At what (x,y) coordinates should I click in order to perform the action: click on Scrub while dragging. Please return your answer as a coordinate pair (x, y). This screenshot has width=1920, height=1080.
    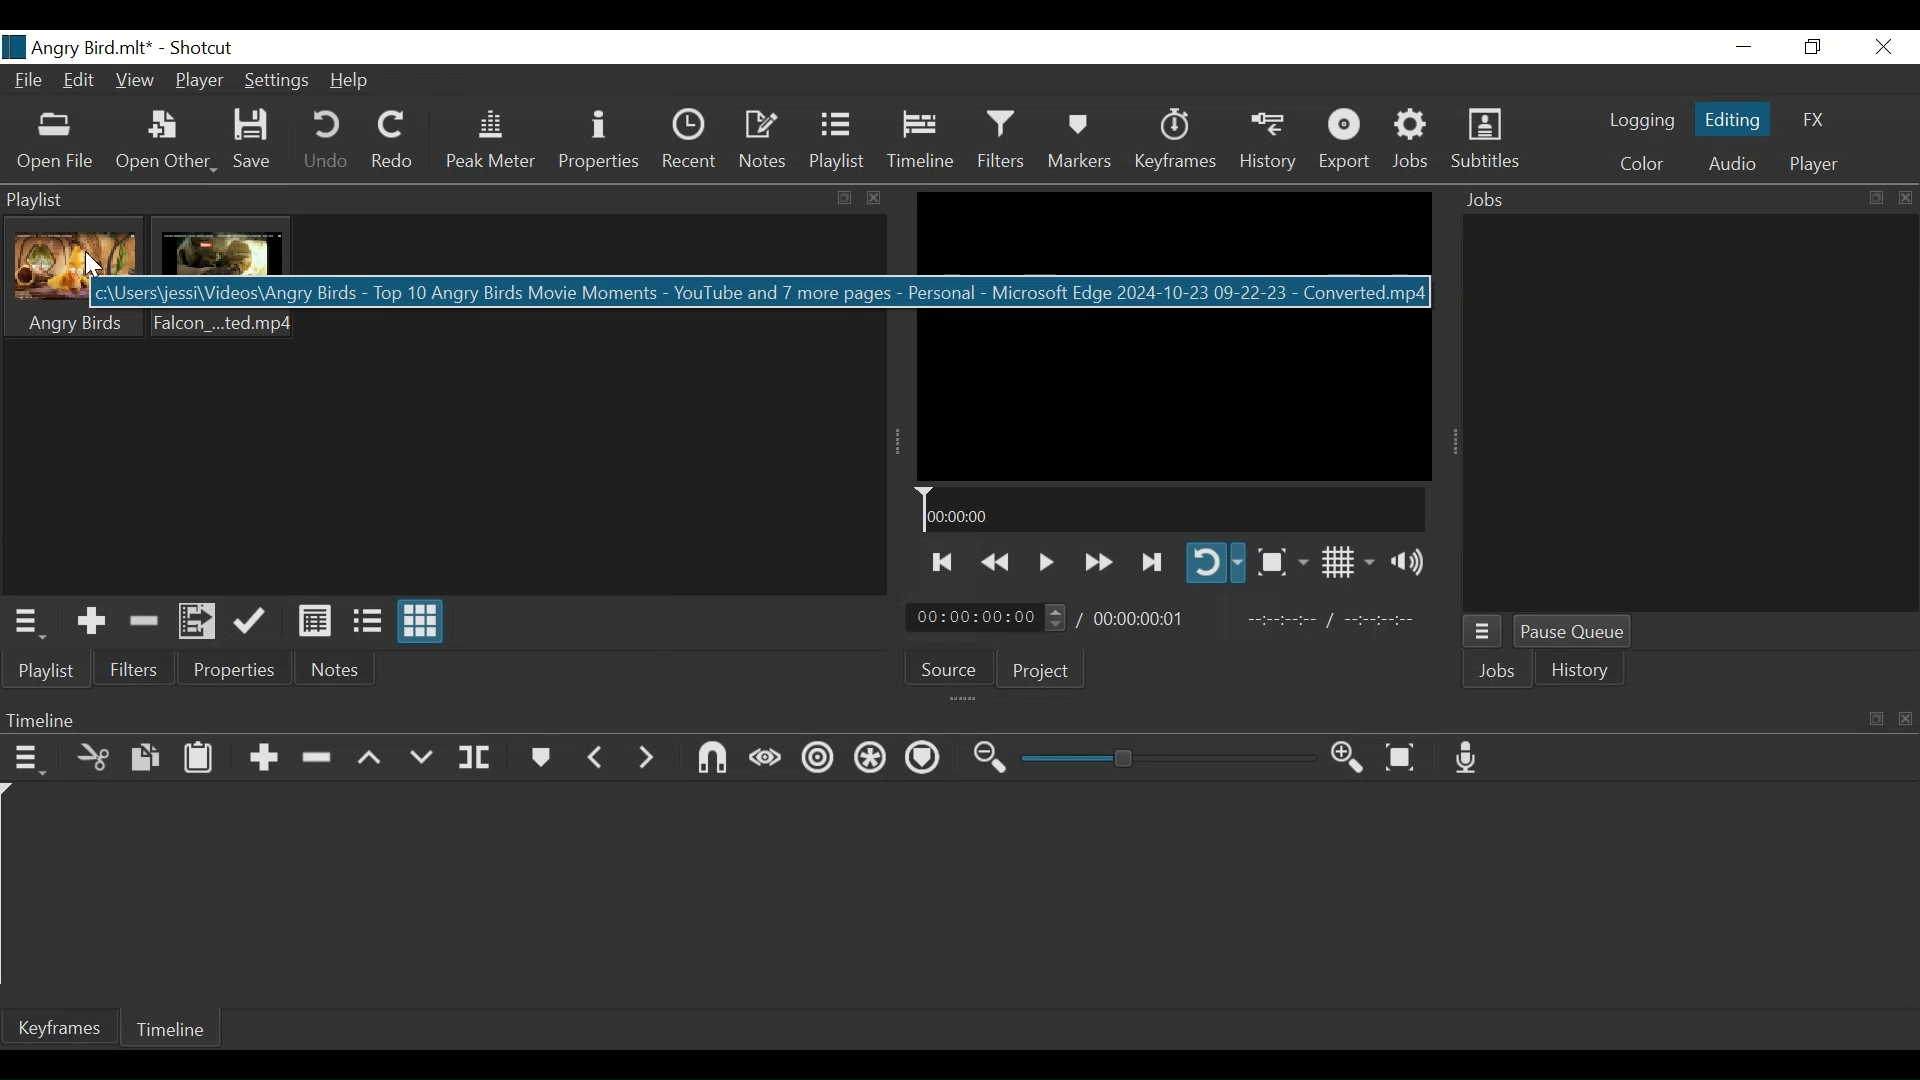
    Looking at the image, I should click on (761, 757).